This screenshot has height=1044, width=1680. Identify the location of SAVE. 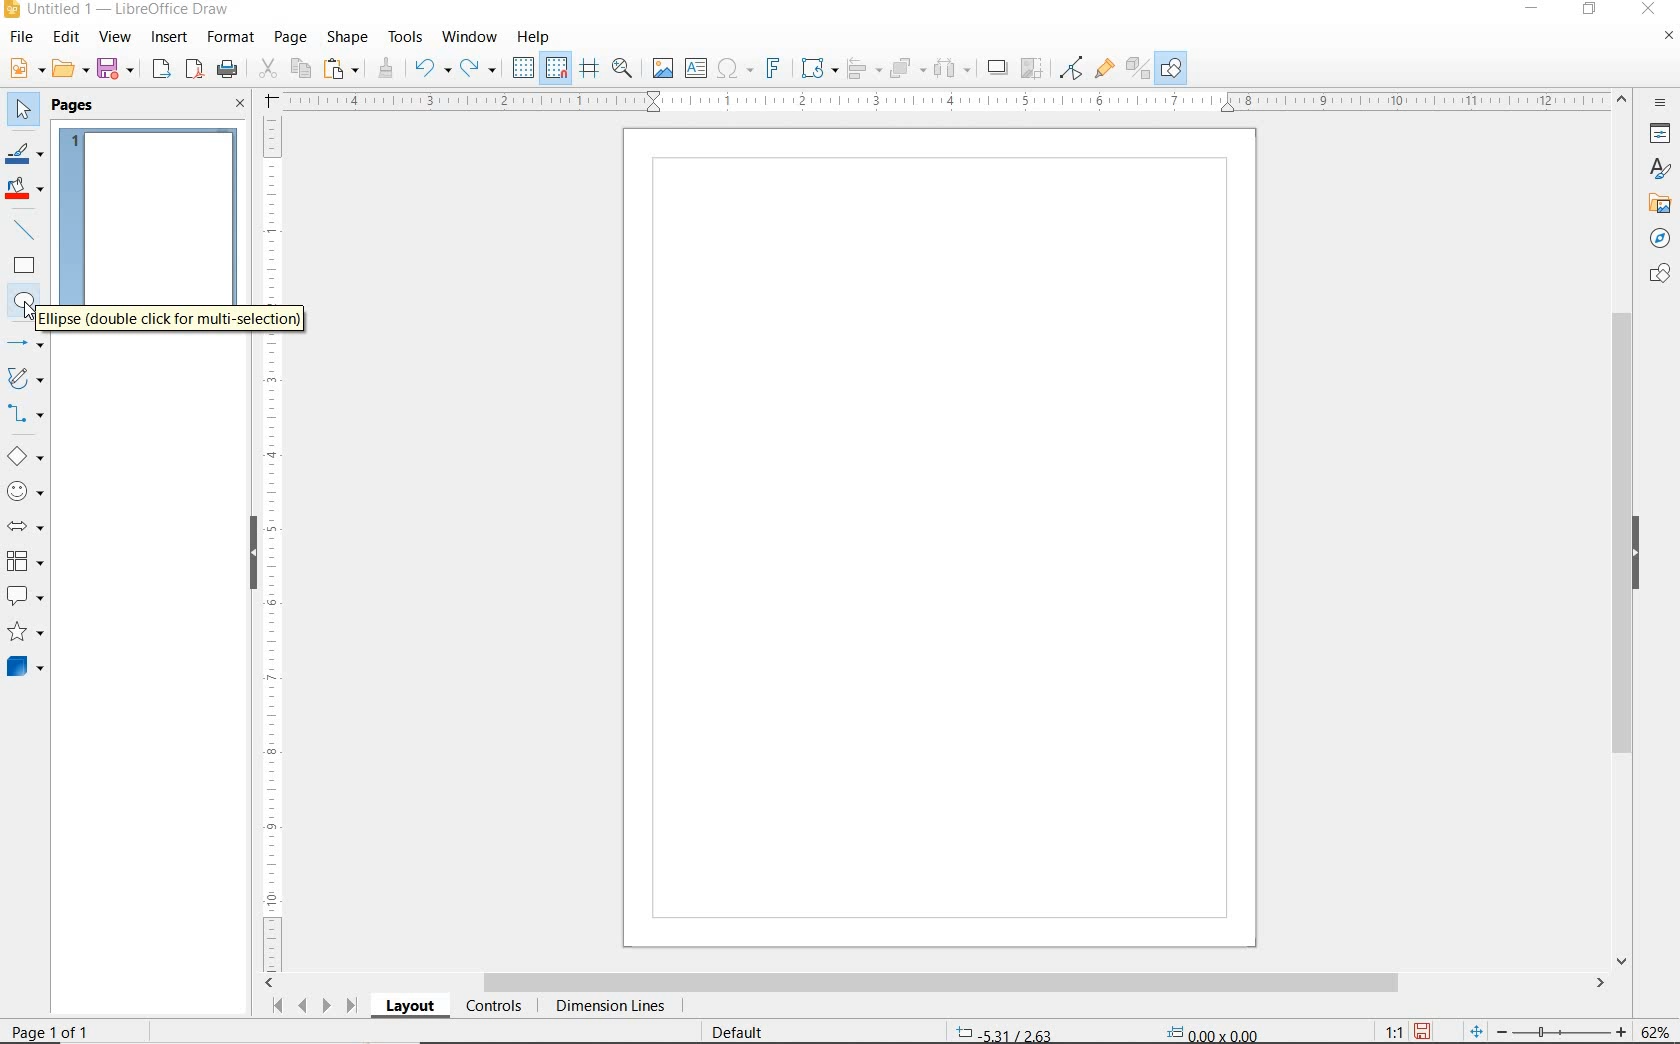
(118, 69).